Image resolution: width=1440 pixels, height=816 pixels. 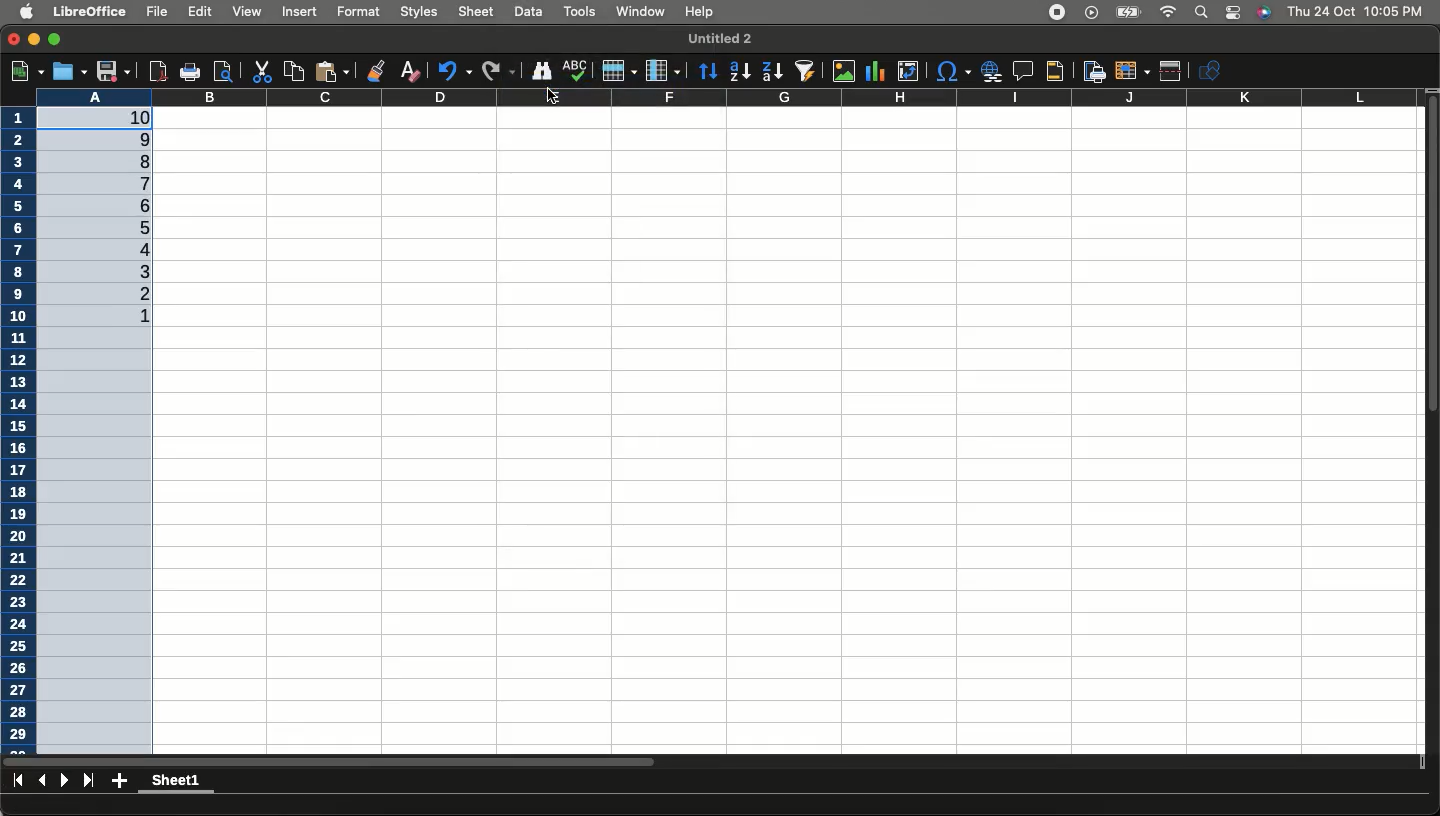 What do you see at coordinates (878, 70) in the screenshot?
I see `Insert chart` at bounding box center [878, 70].